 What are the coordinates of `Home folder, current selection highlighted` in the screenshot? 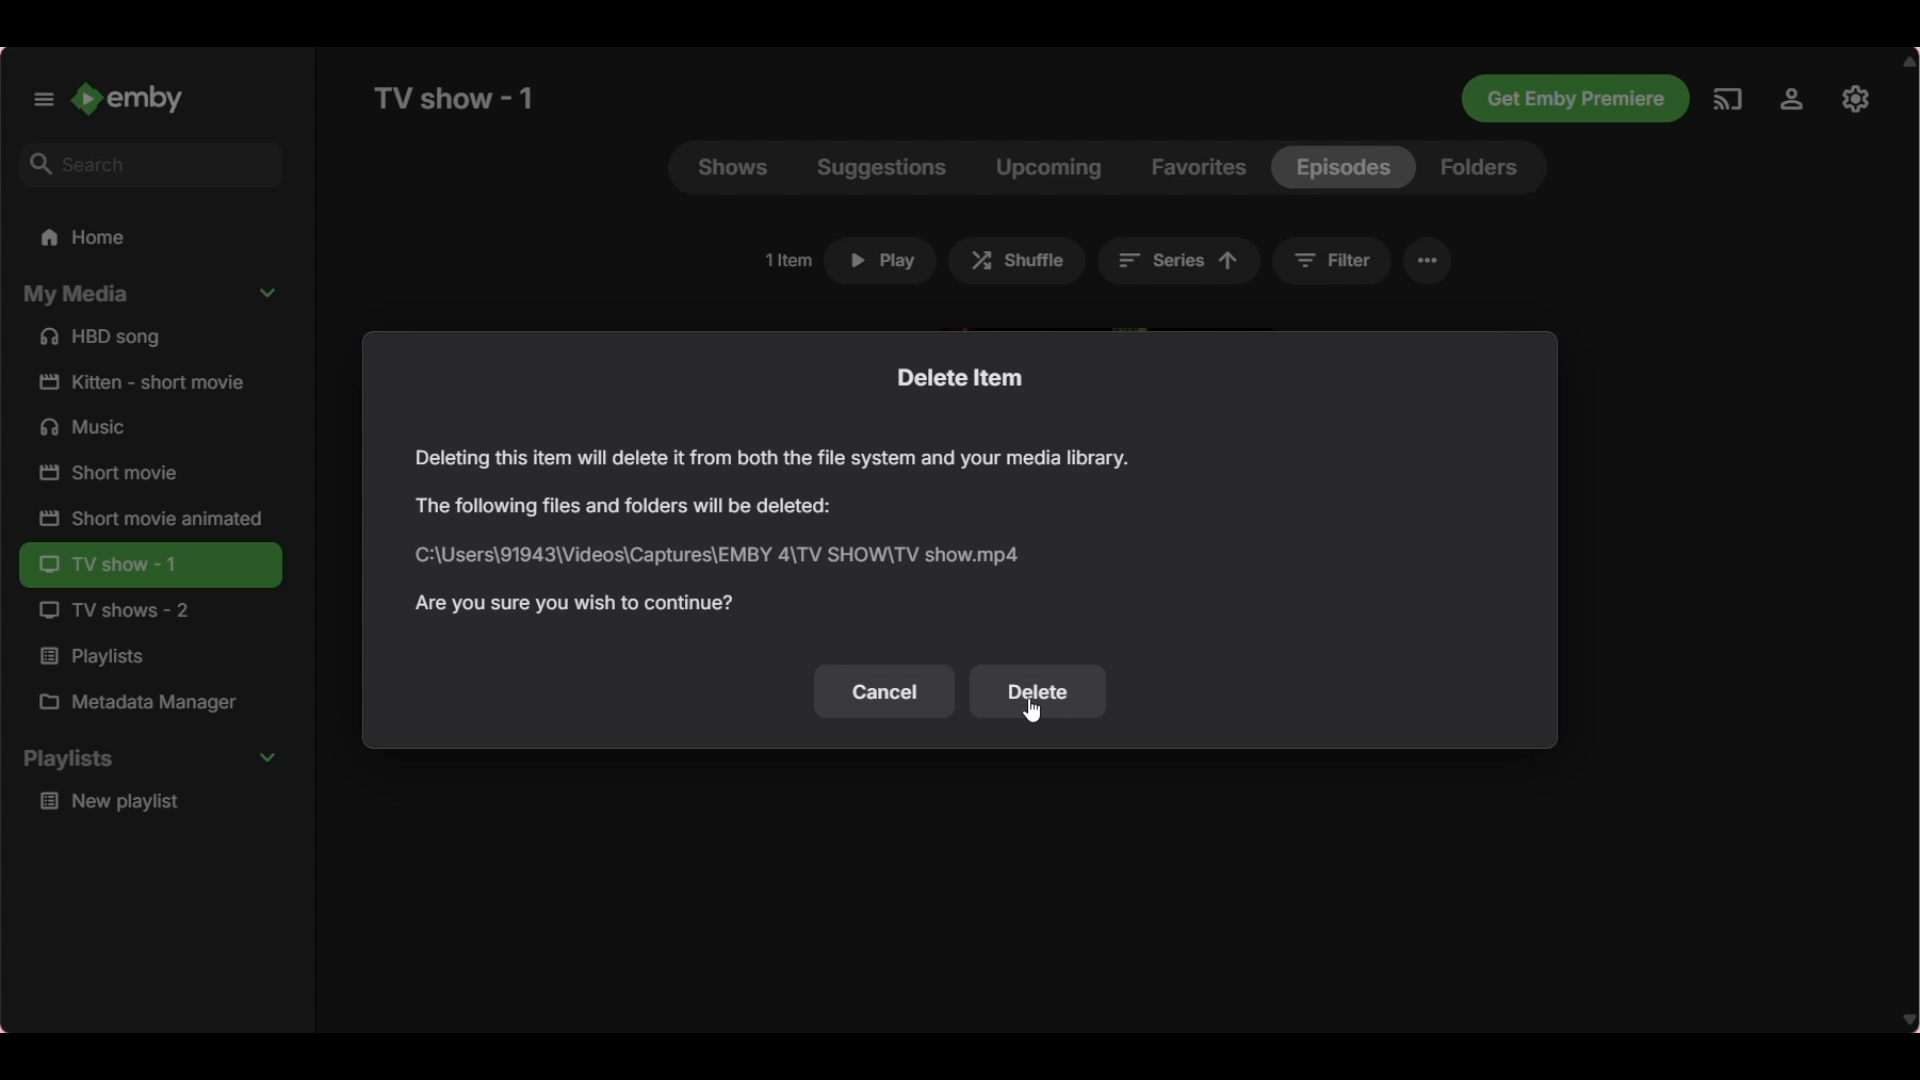 It's located at (150, 238).